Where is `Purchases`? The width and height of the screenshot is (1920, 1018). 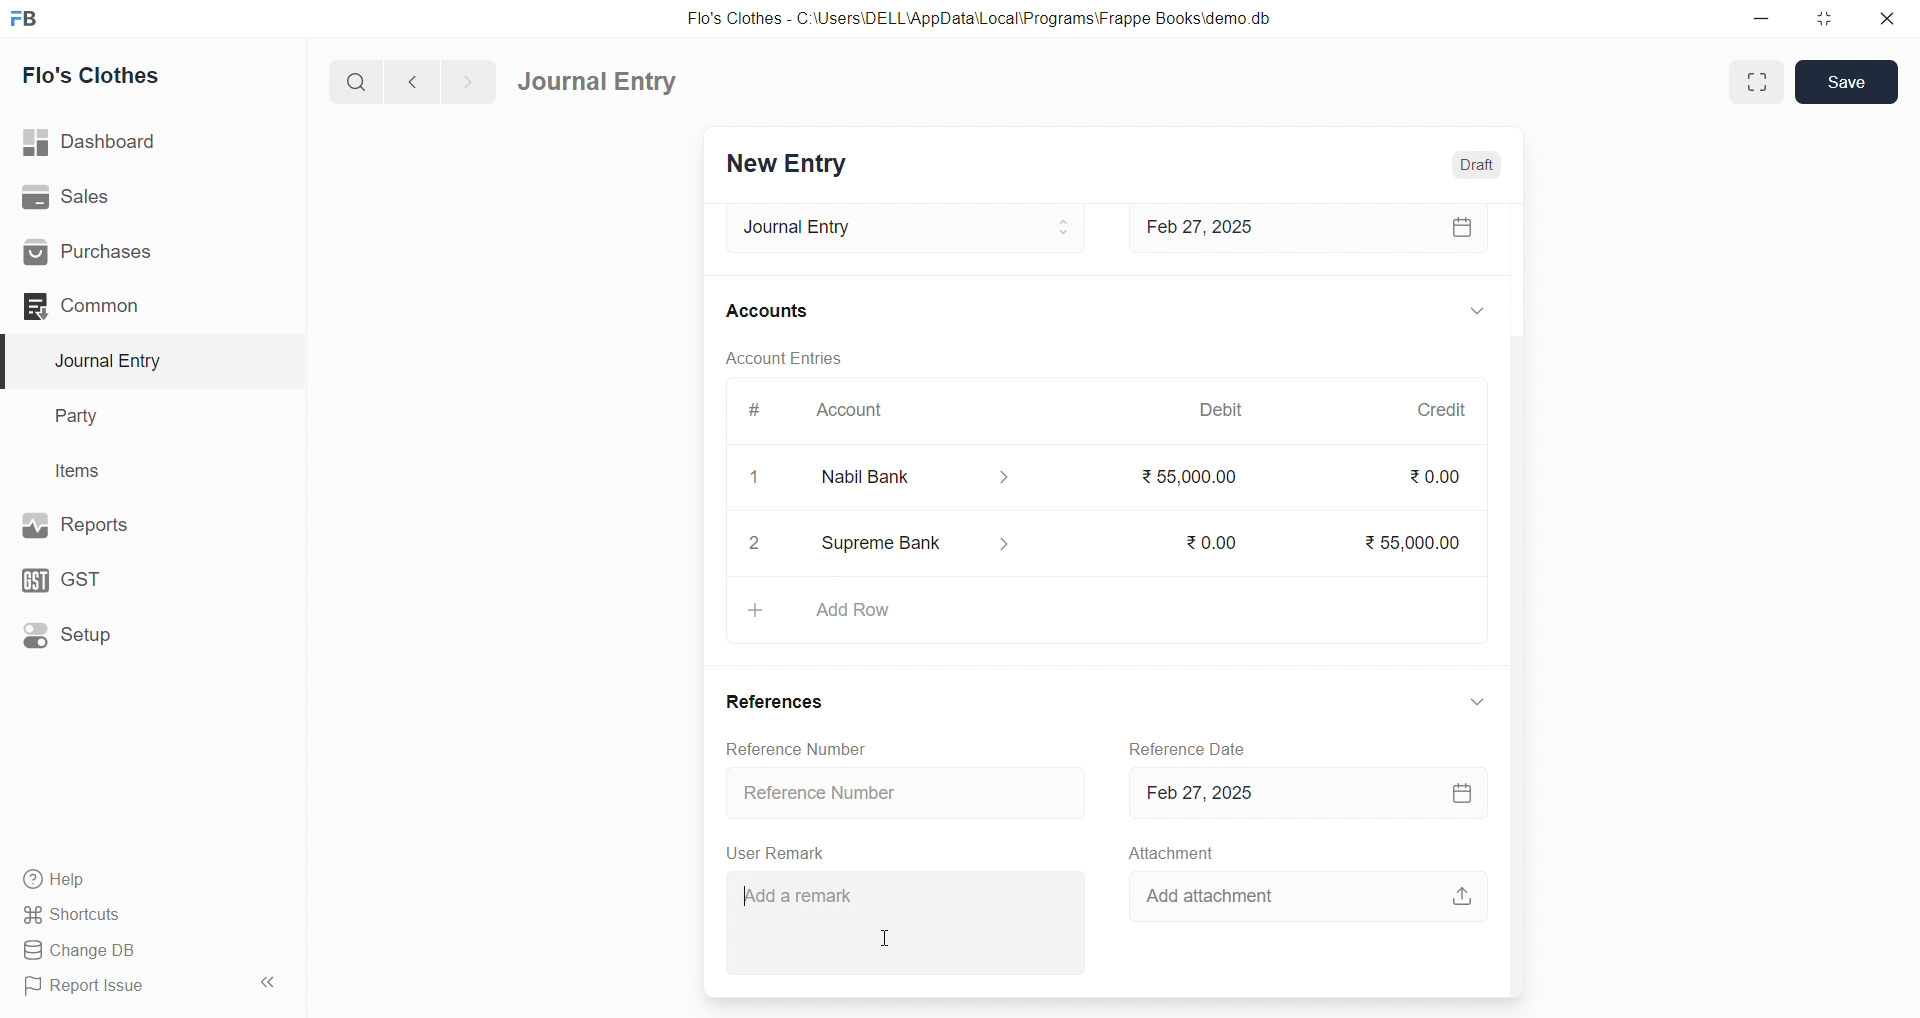
Purchases is located at coordinates (121, 254).